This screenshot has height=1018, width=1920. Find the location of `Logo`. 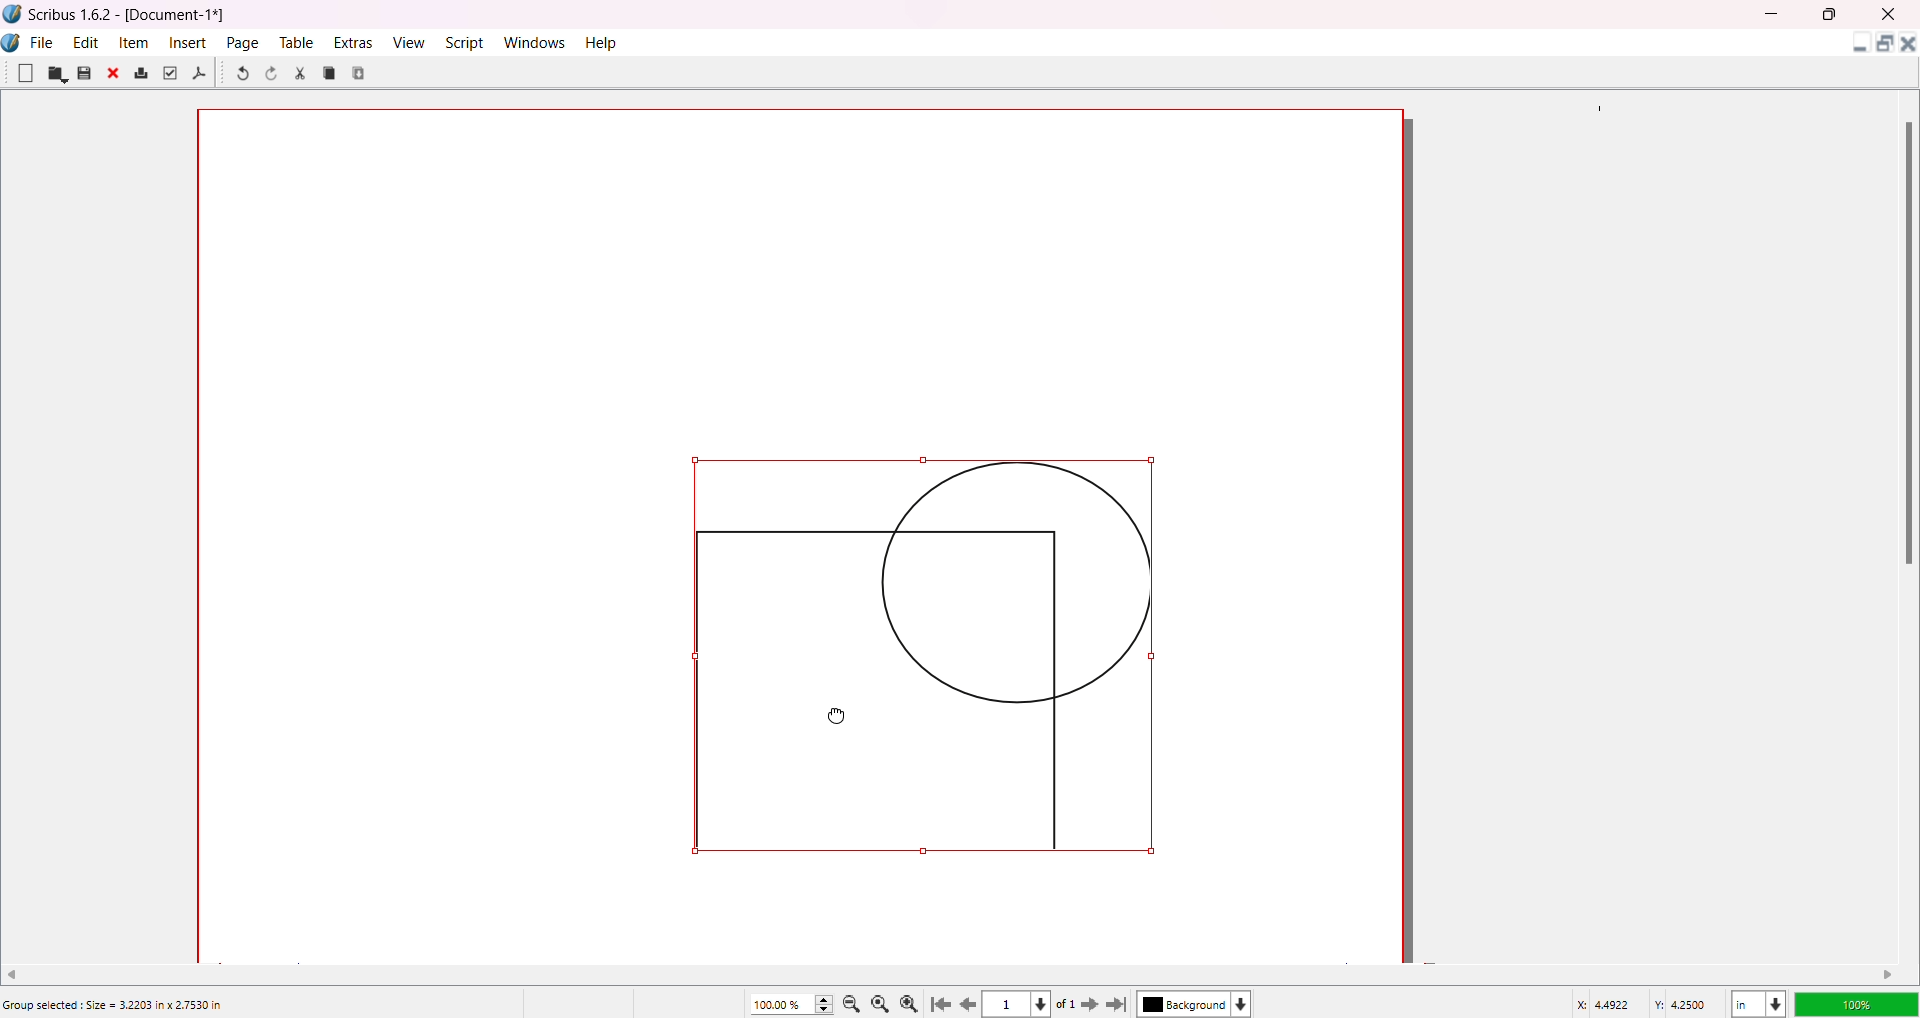

Logo is located at coordinates (13, 14).